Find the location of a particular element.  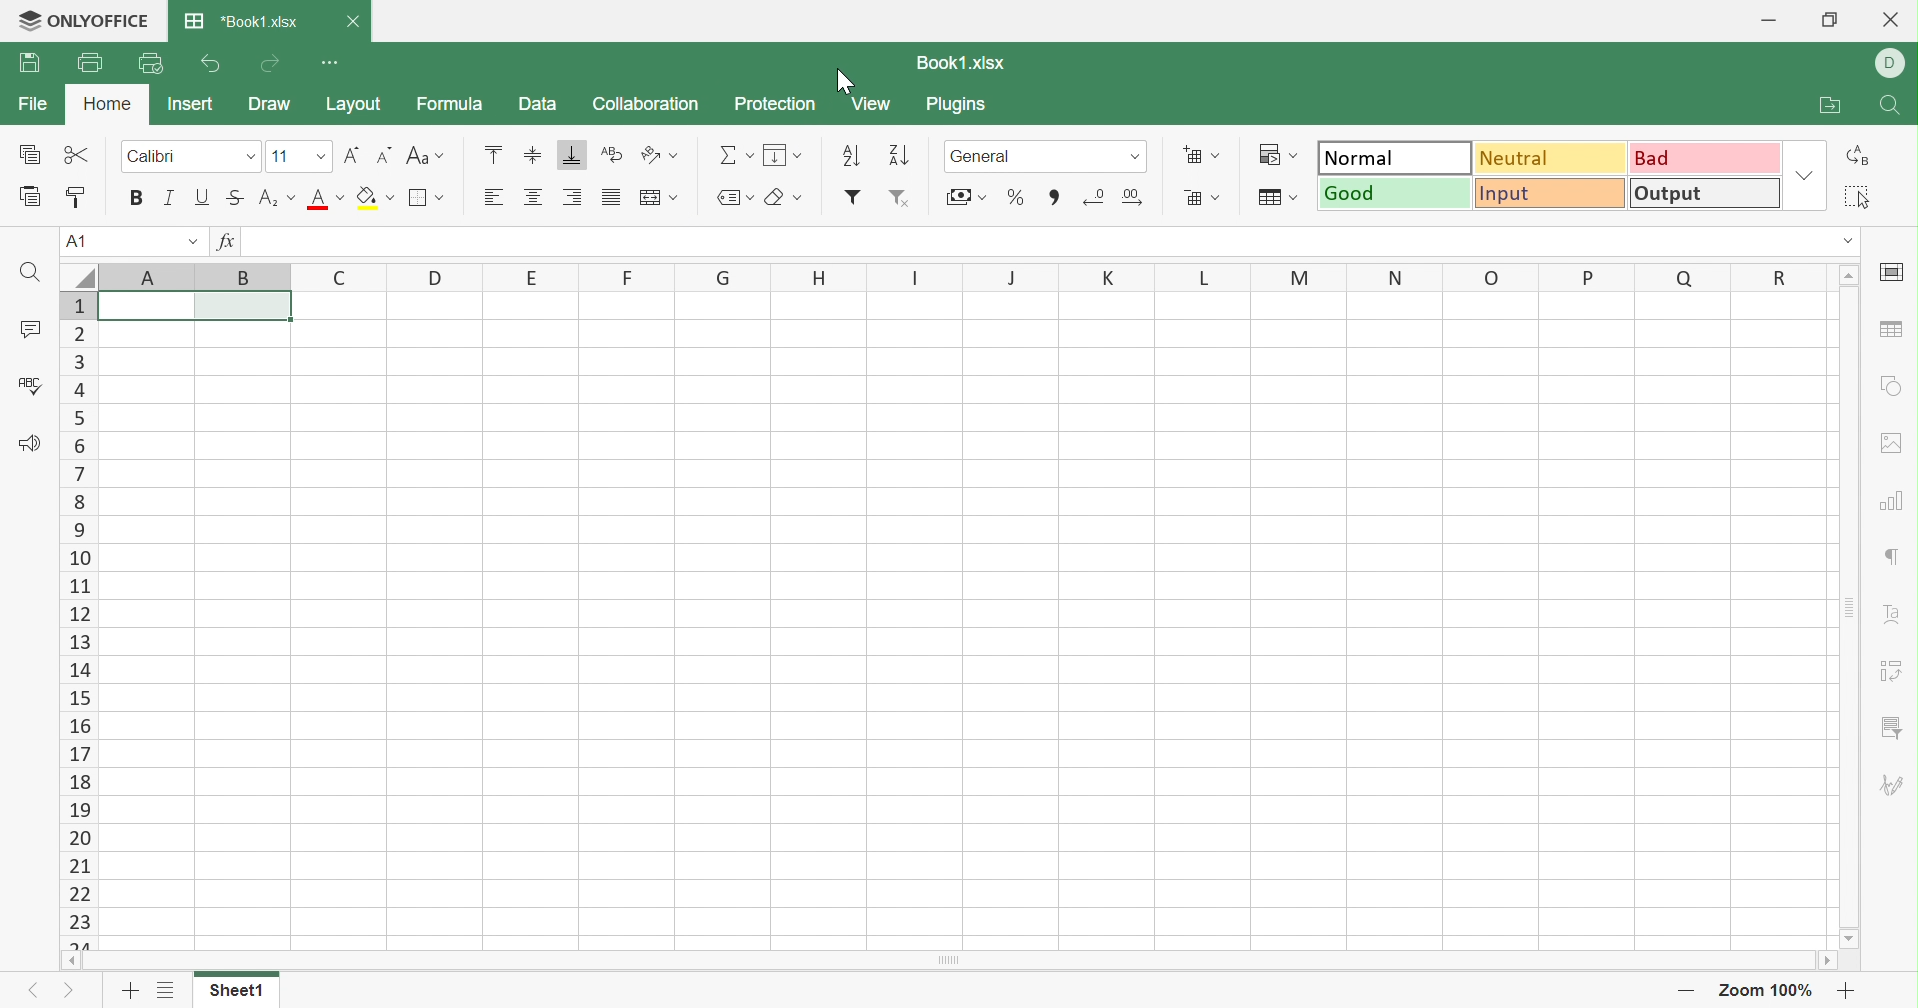

Remove filter is located at coordinates (905, 198).